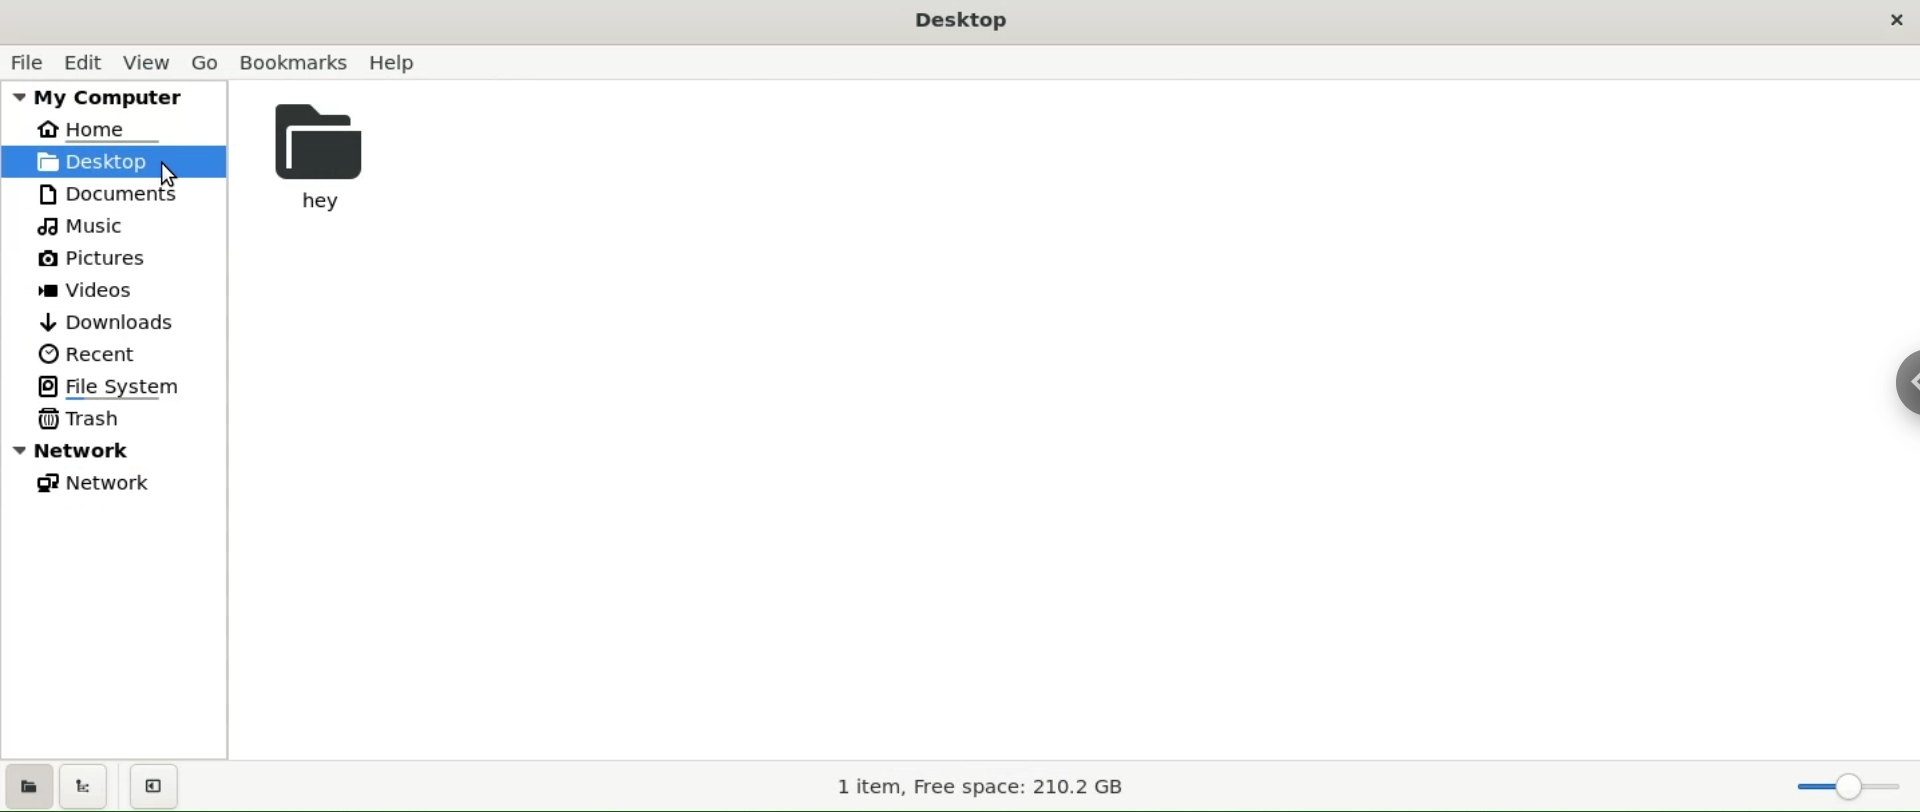 This screenshot has width=1920, height=812. What do you see at coordinates (96, 130) in the screenshot?
I see `home` at bounding box center [96, 130].